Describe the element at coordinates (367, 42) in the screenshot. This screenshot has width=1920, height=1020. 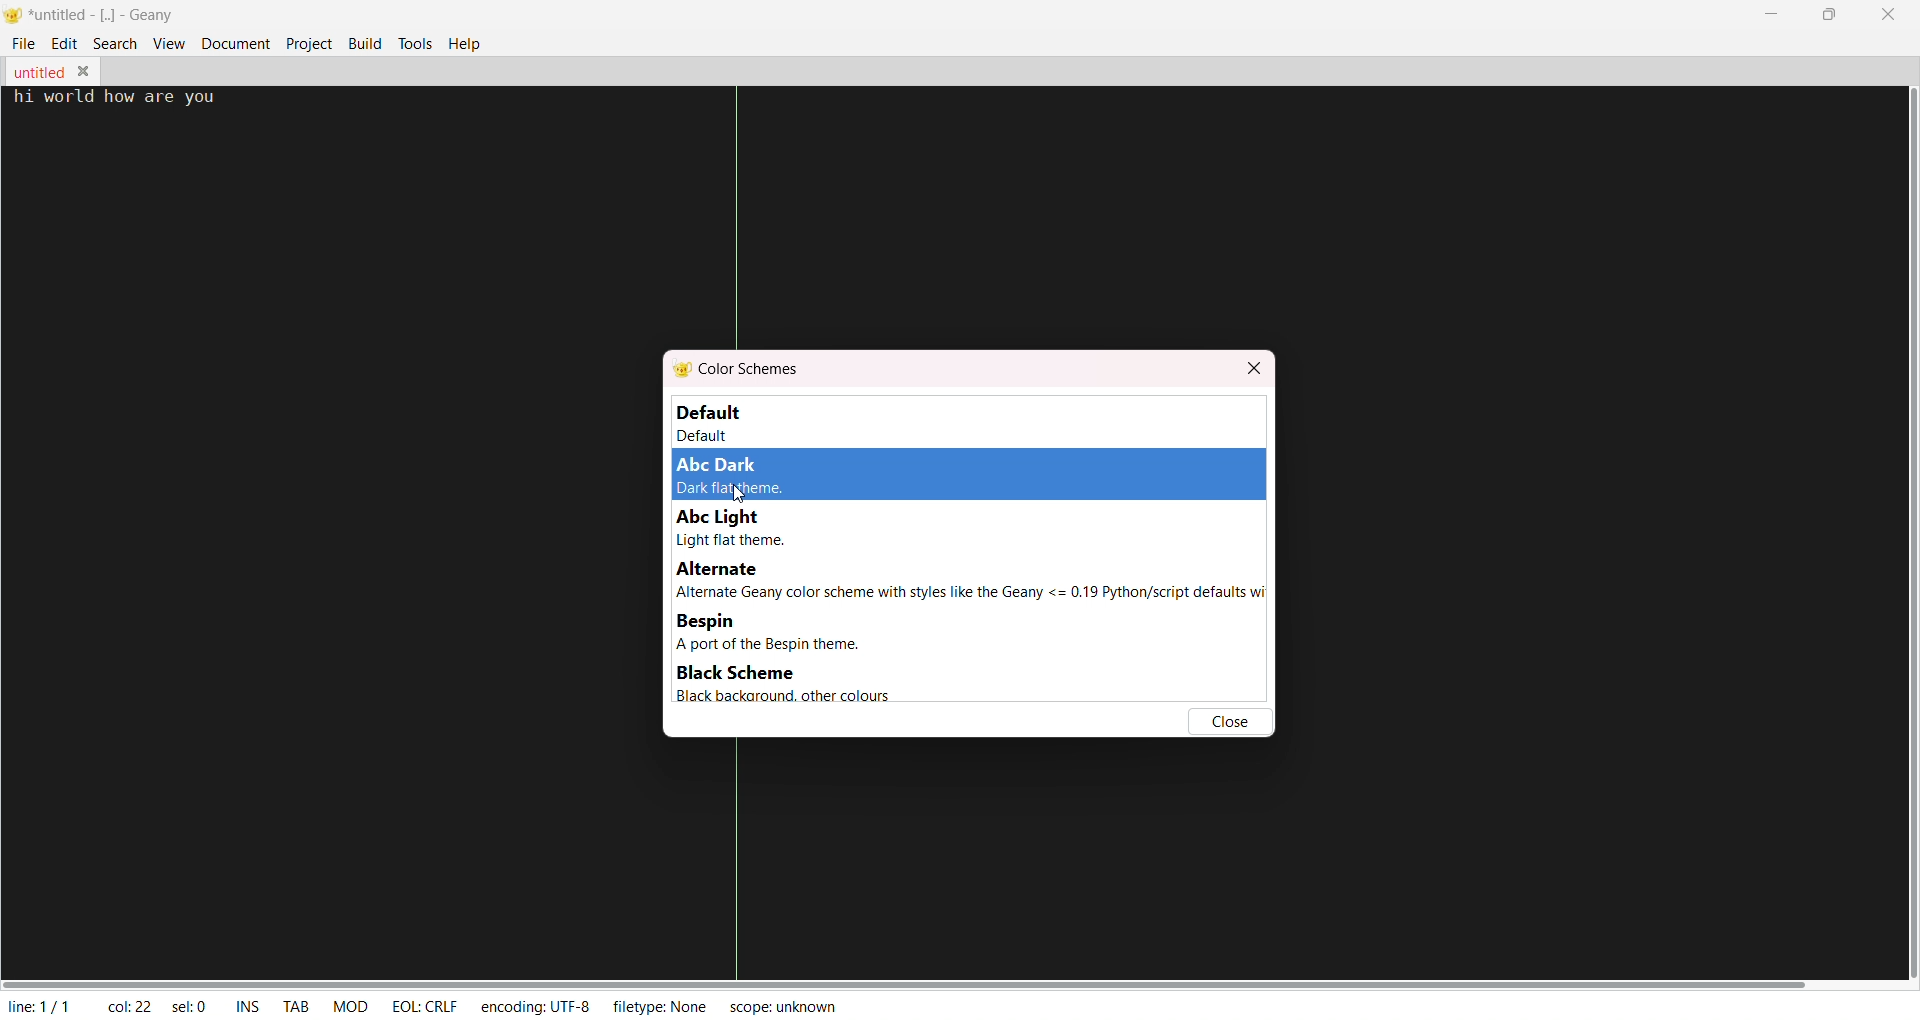
I see `build` at that location.